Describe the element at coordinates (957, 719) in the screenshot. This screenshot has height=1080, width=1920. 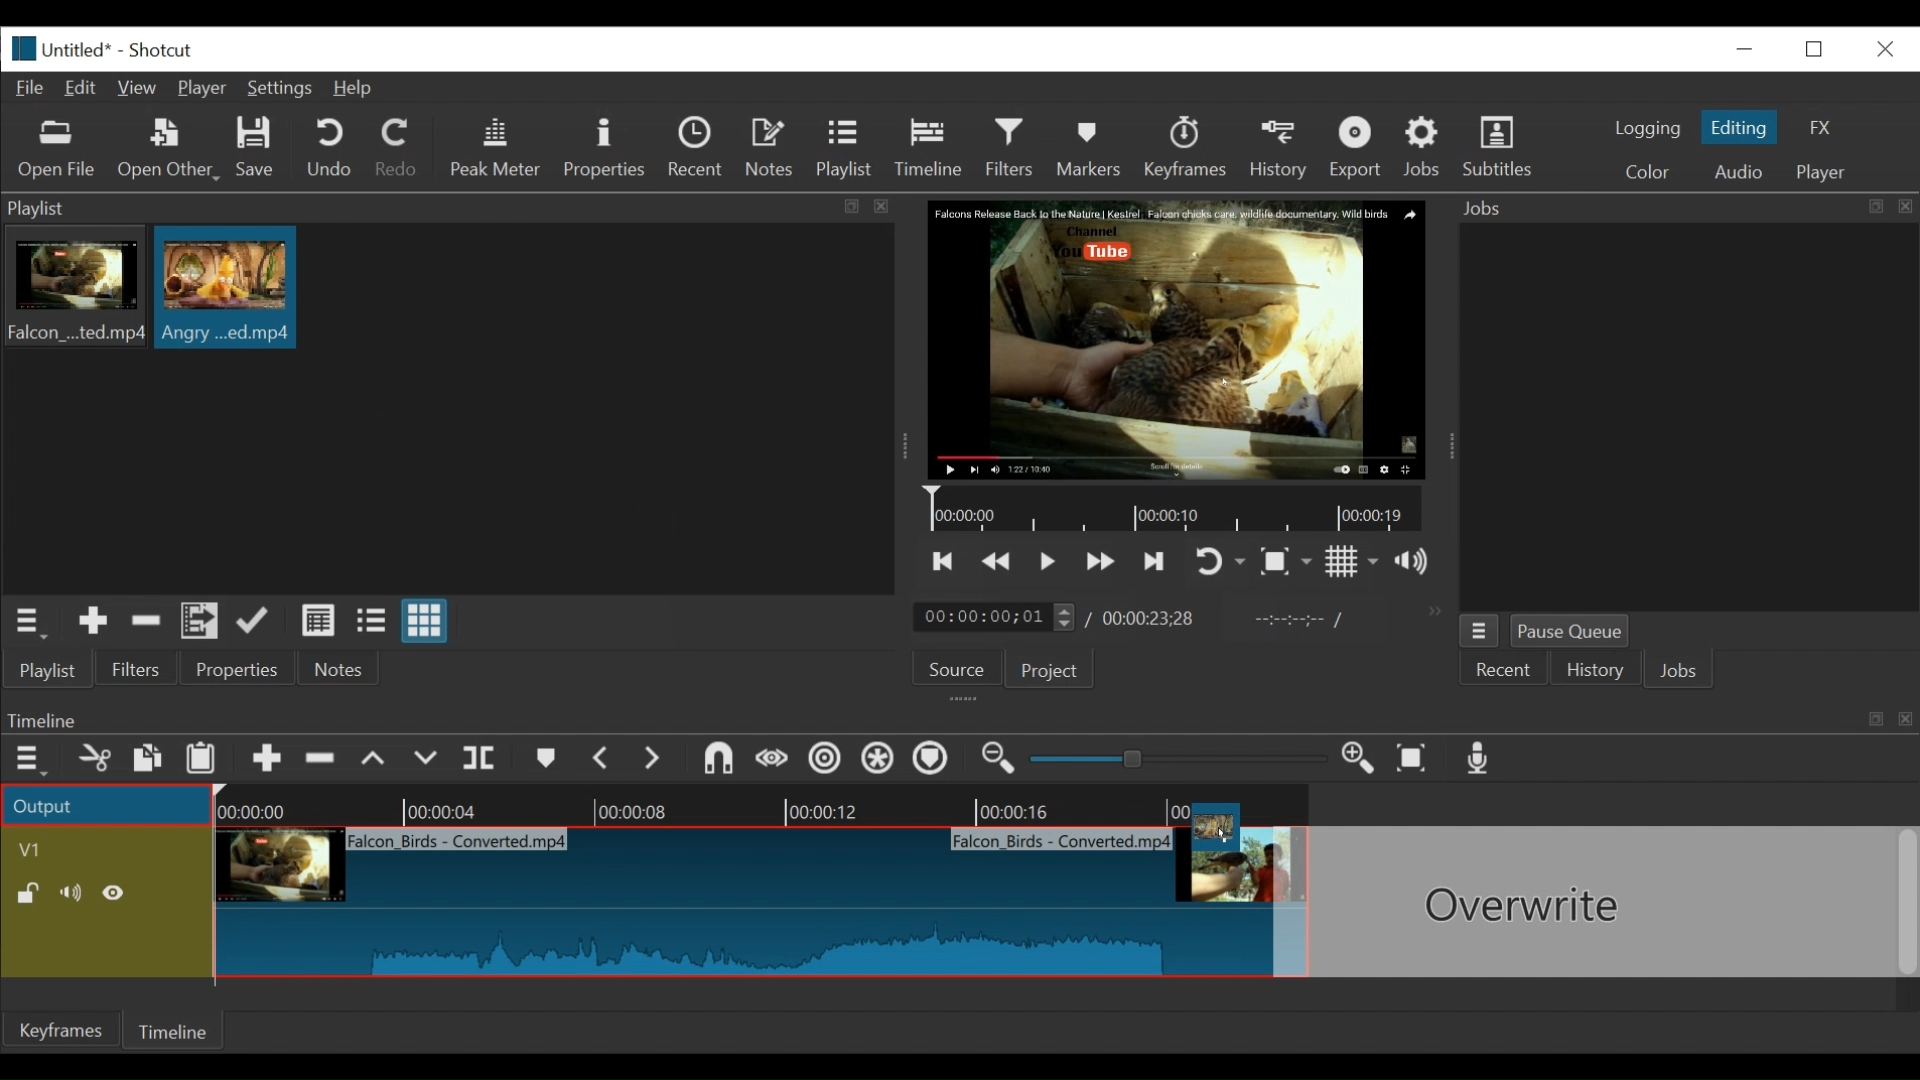
I see `Timeline Panel` at that location.